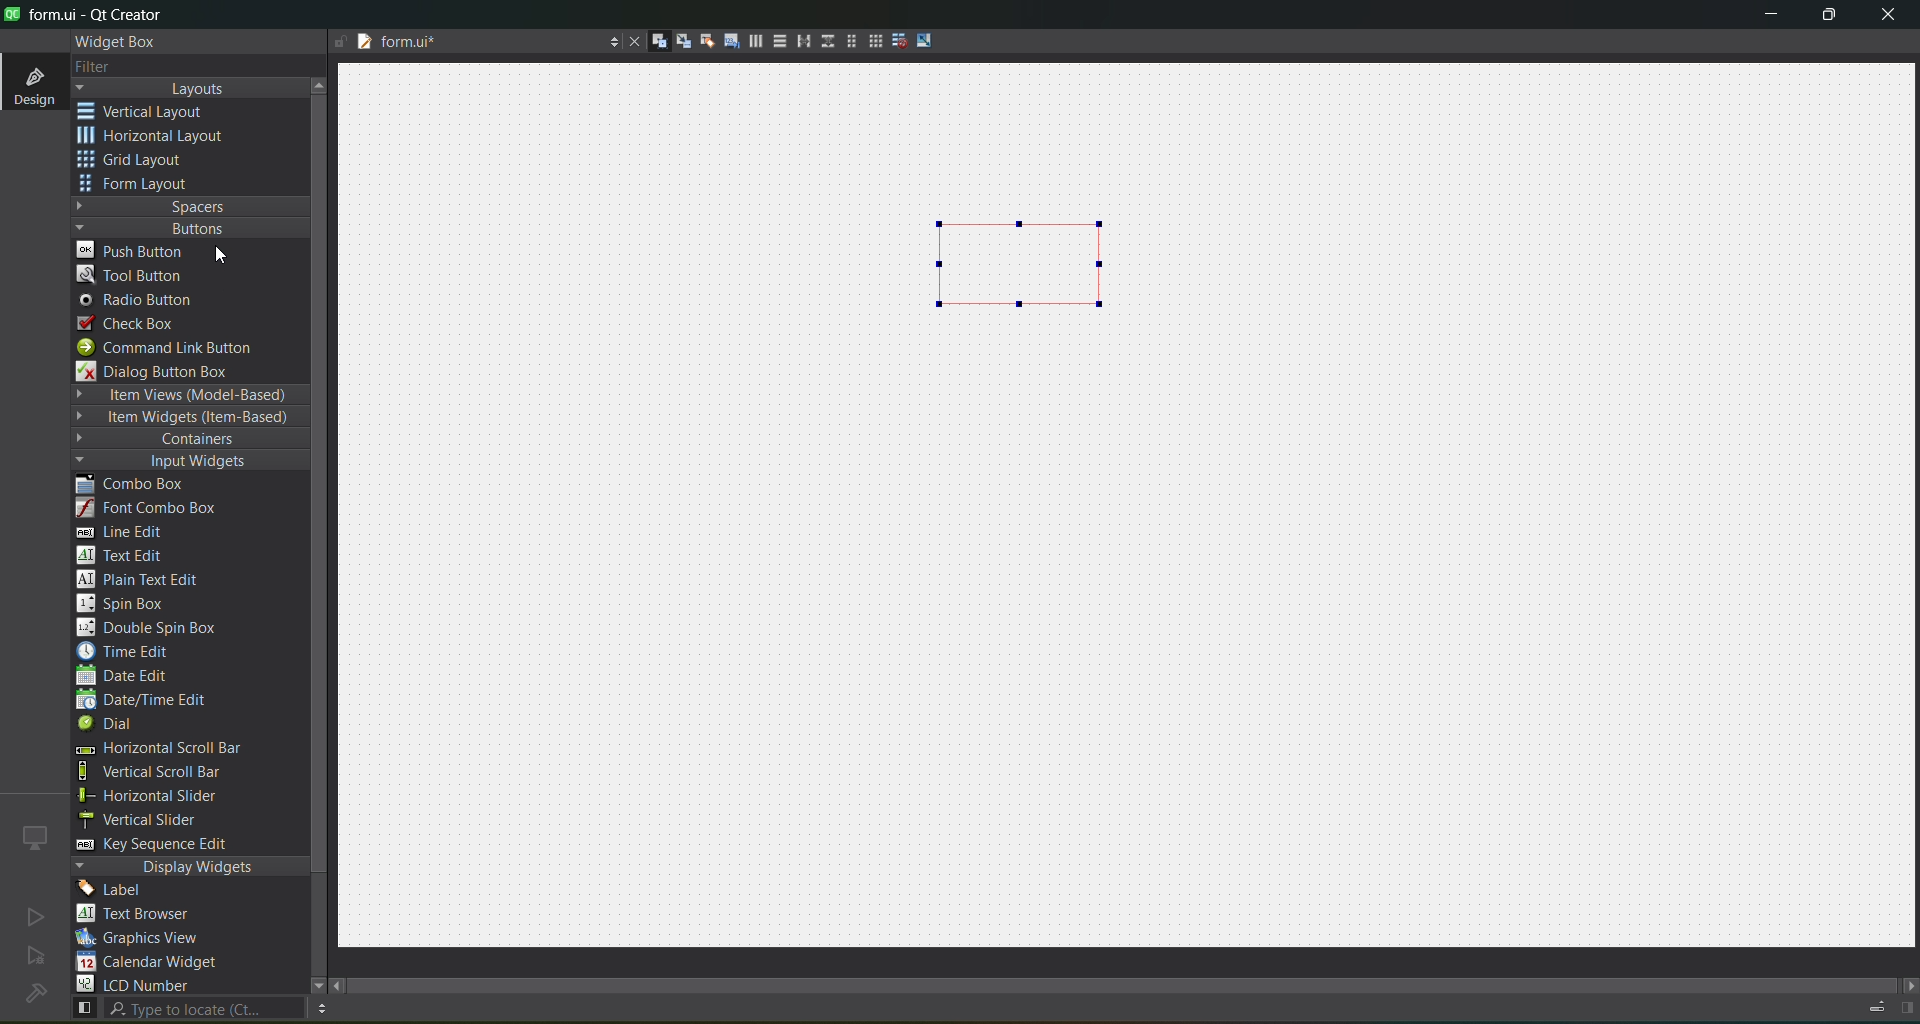 The height and width of the screenshot is (1024, 1920). What do you see at coordinates (1138, 980) in the screenshot?
I see `scroll bar` at bounding box center [1138, 980].